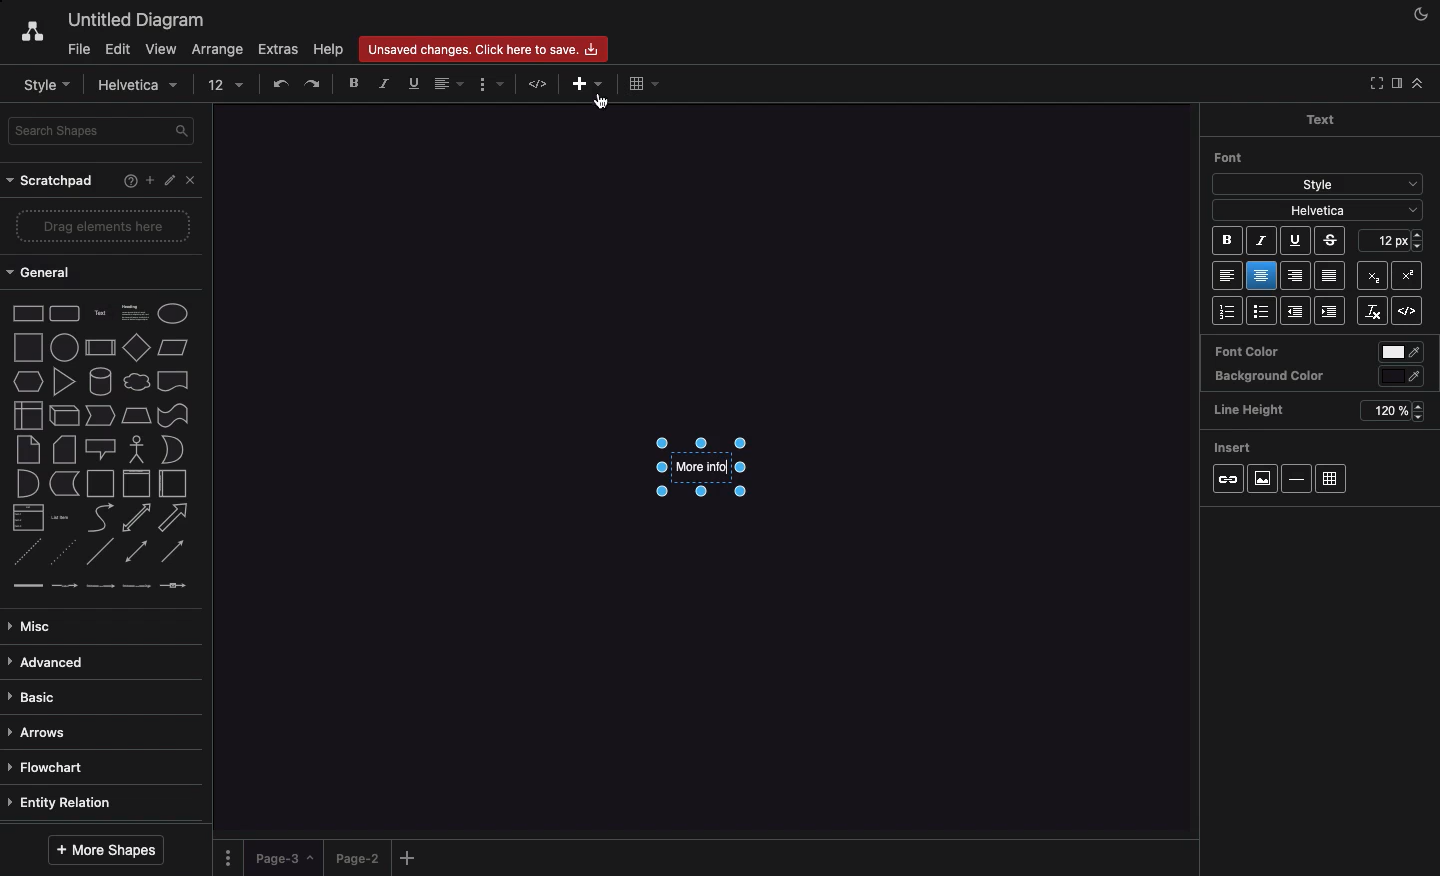  I want to click on Night mode on, so click(1419, 15).